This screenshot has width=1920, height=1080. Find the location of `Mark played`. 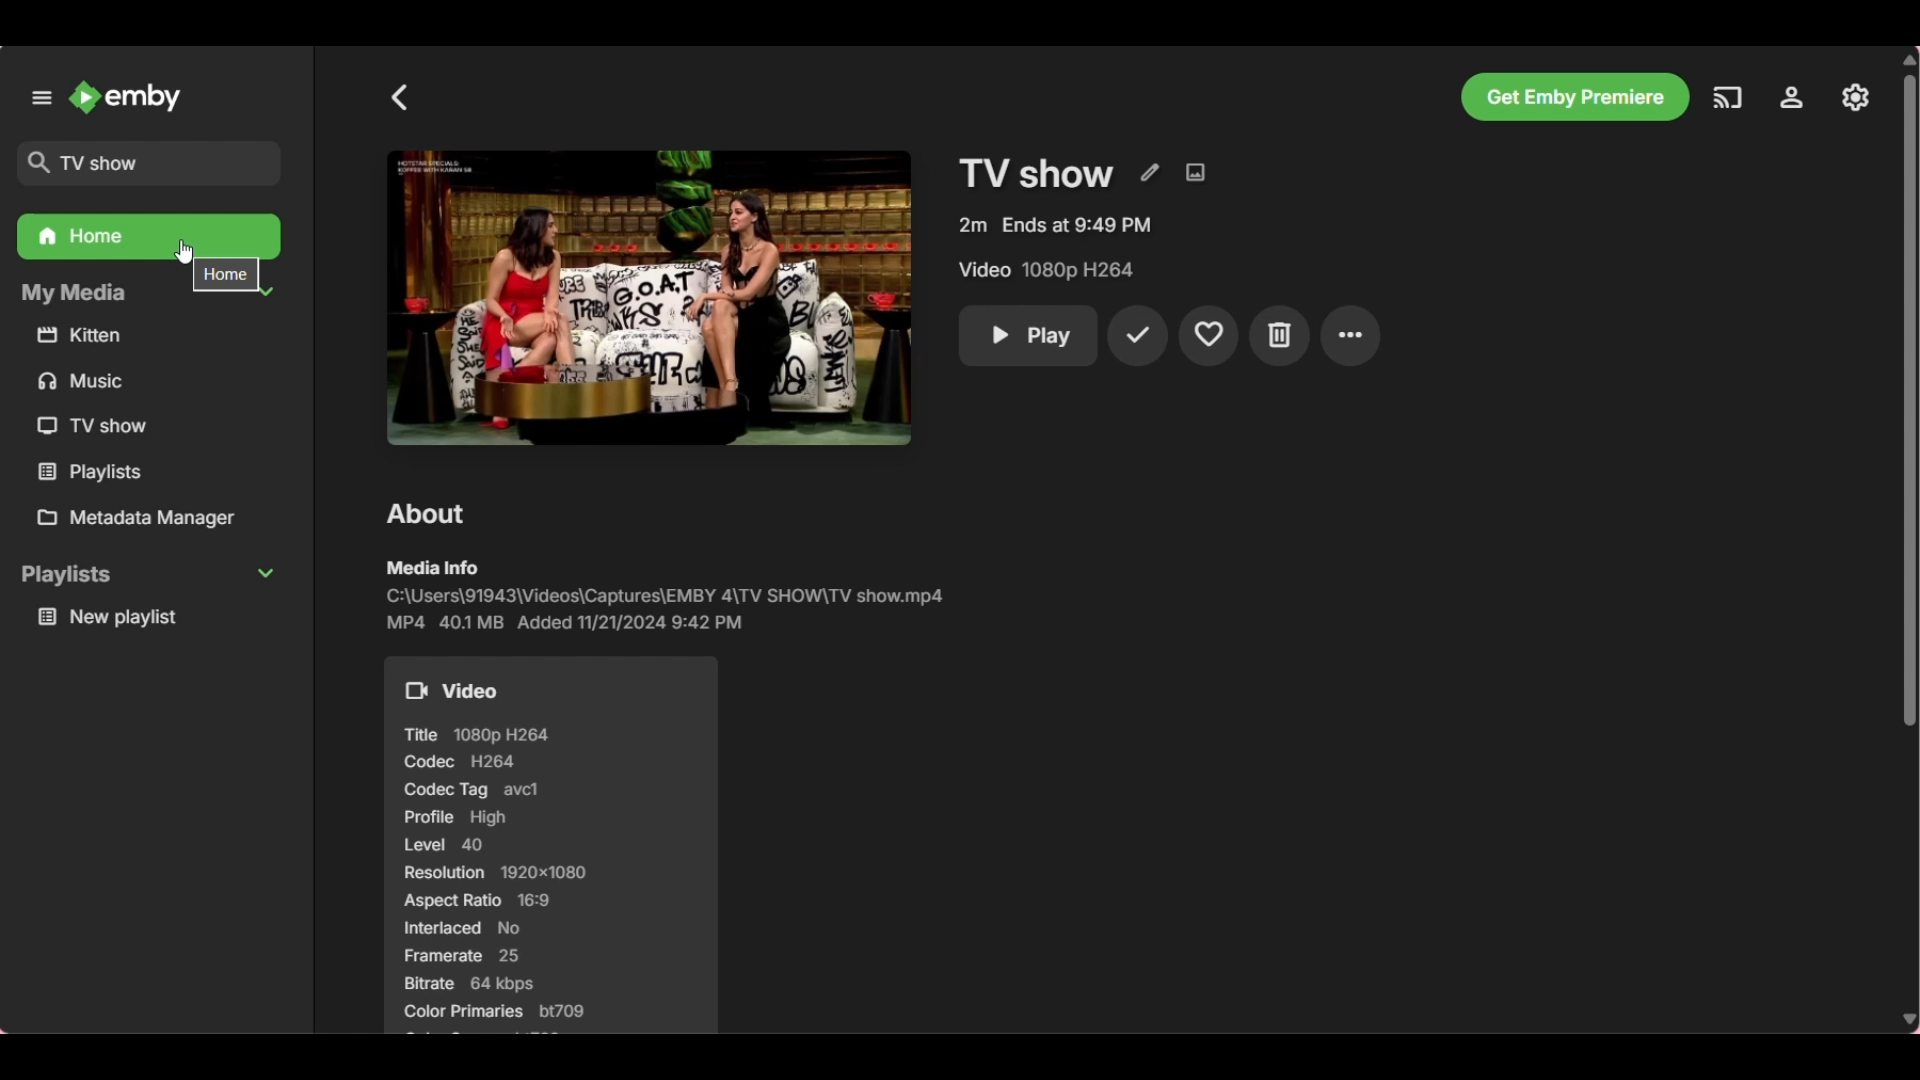

Mark played is located at coordinates (1138, 336).